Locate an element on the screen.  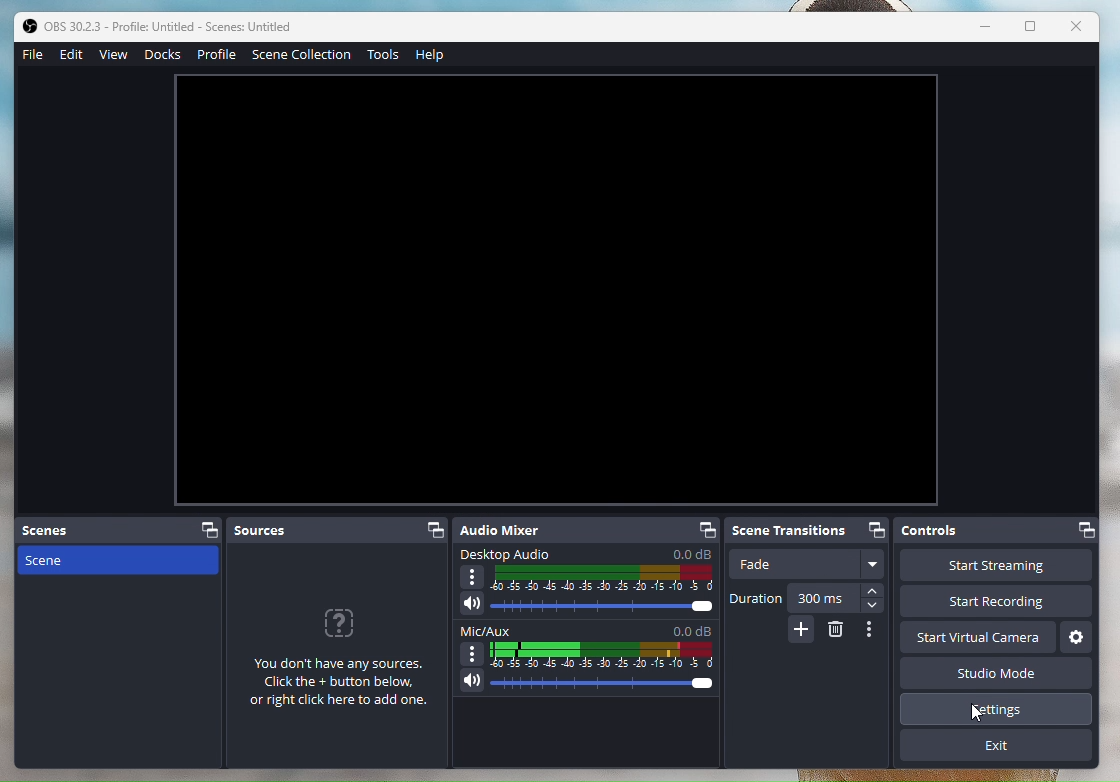
Scene Transitions is located at coordinates (808, 530).